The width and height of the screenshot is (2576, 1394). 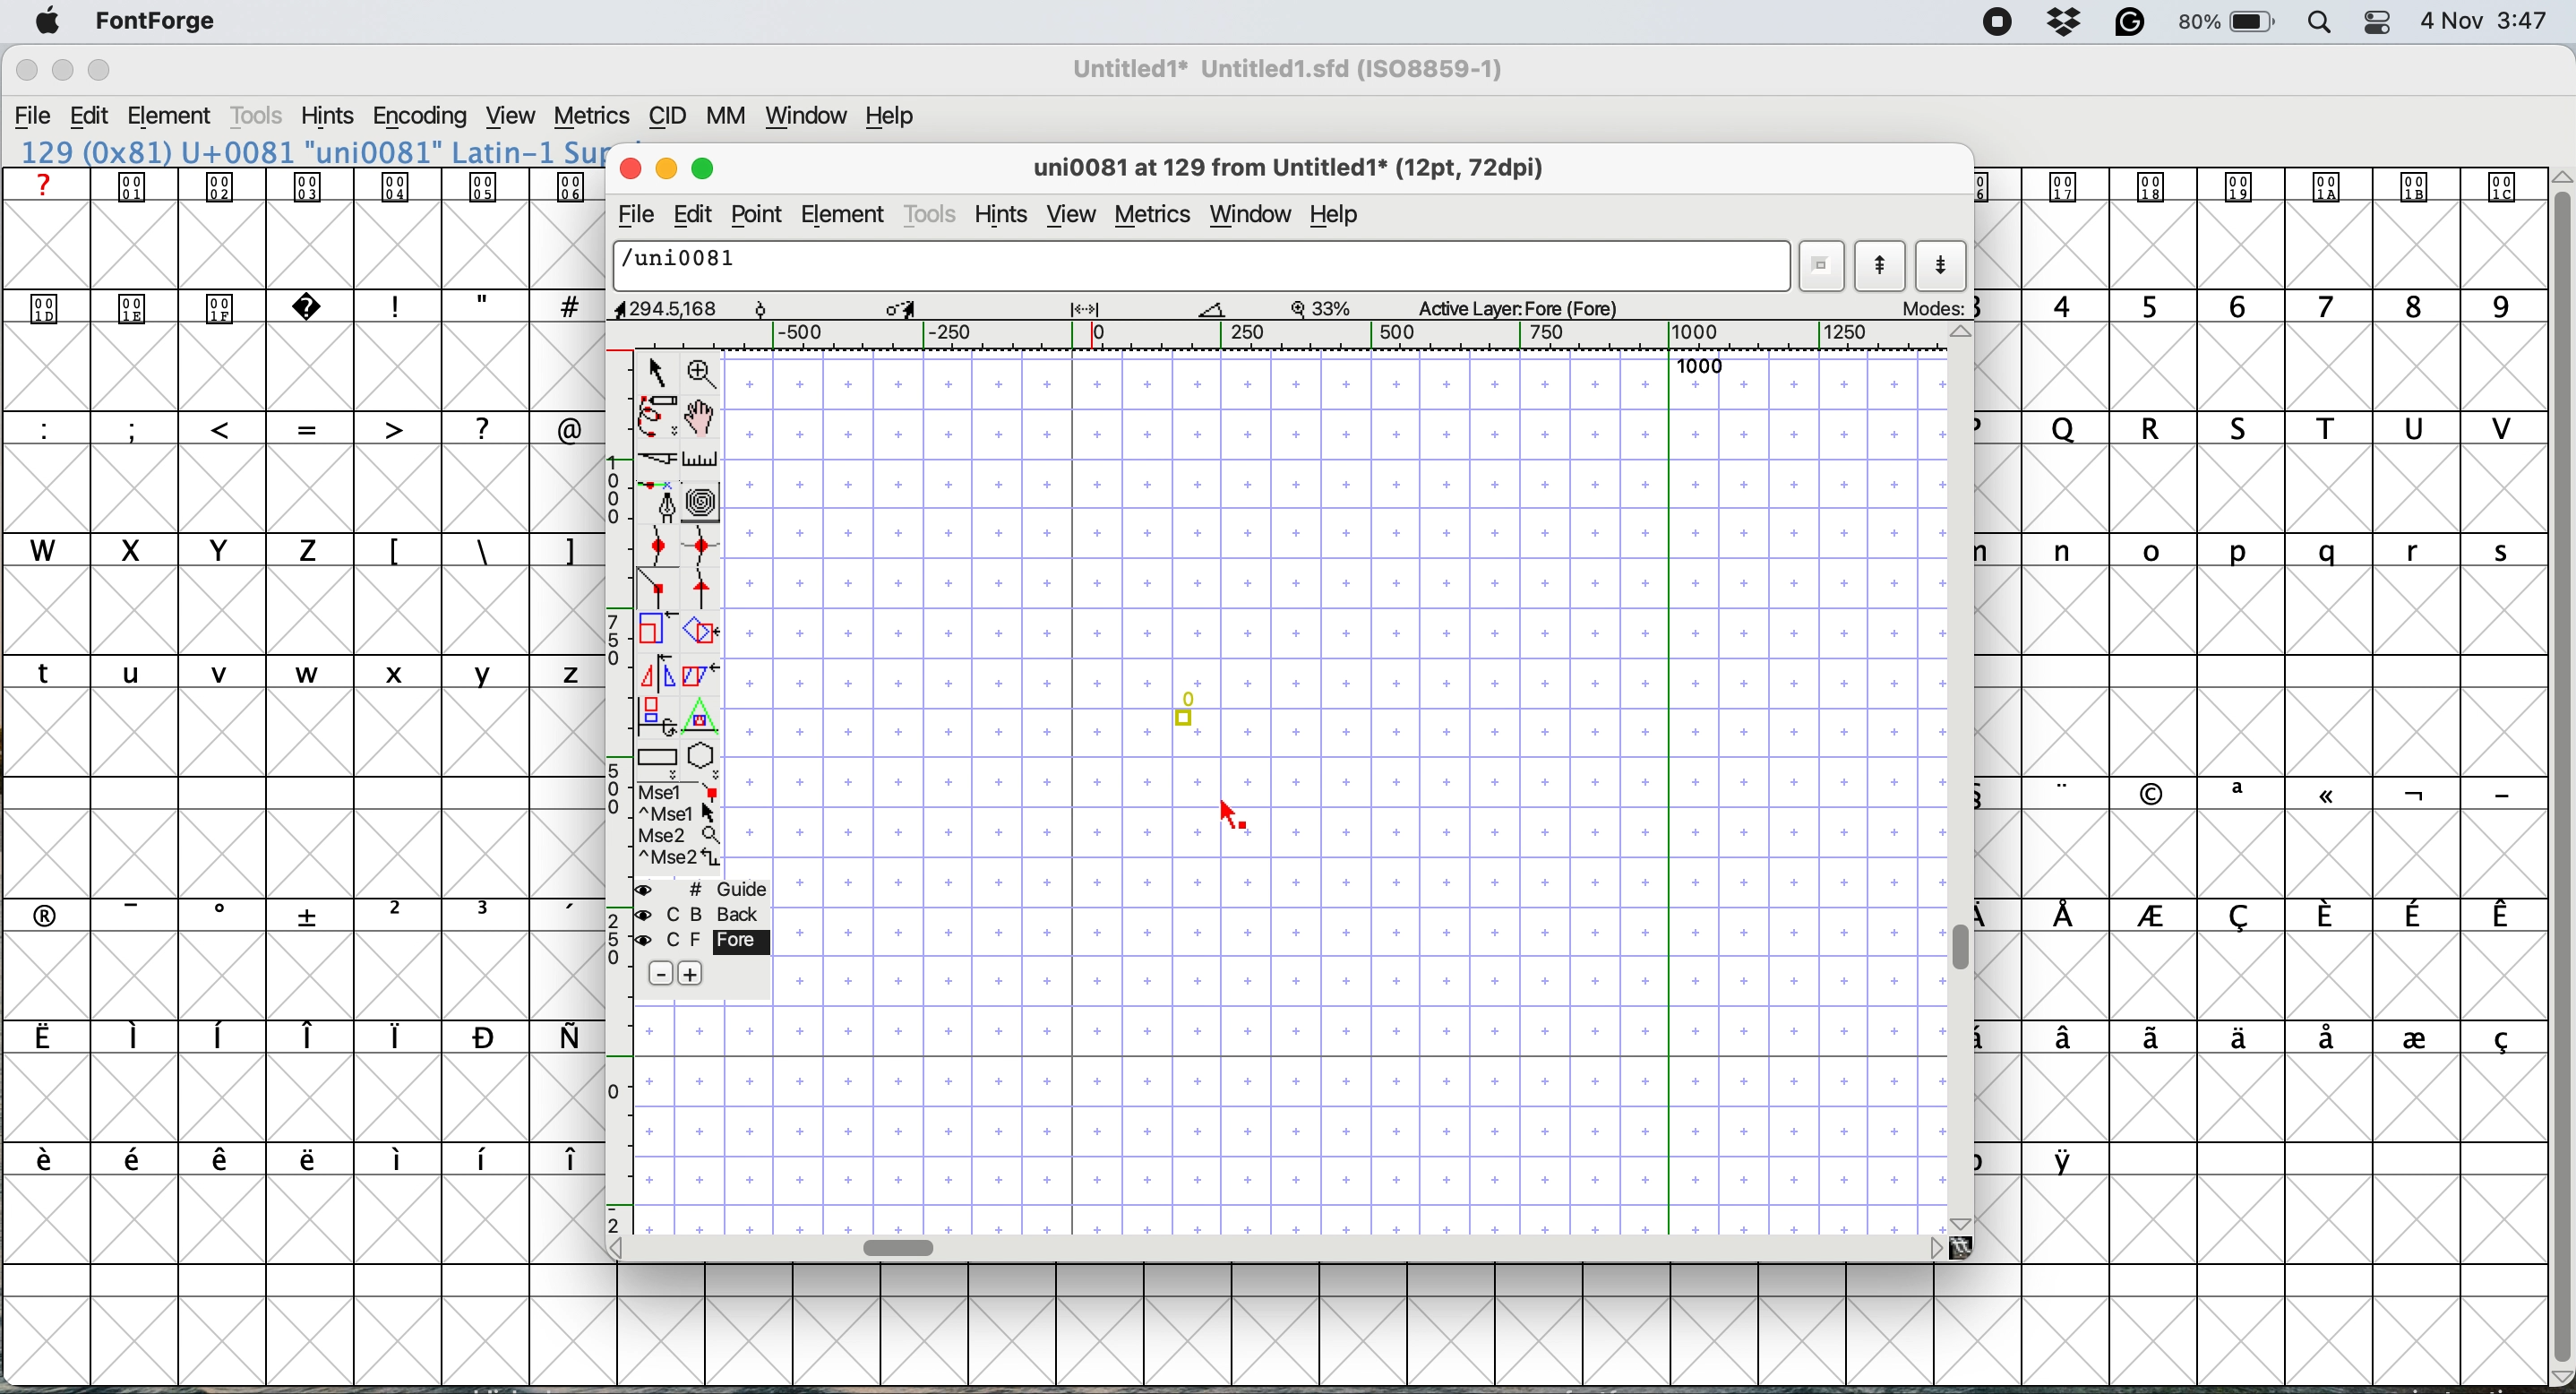 I want to click on maximise, so click(x=702, y=169).